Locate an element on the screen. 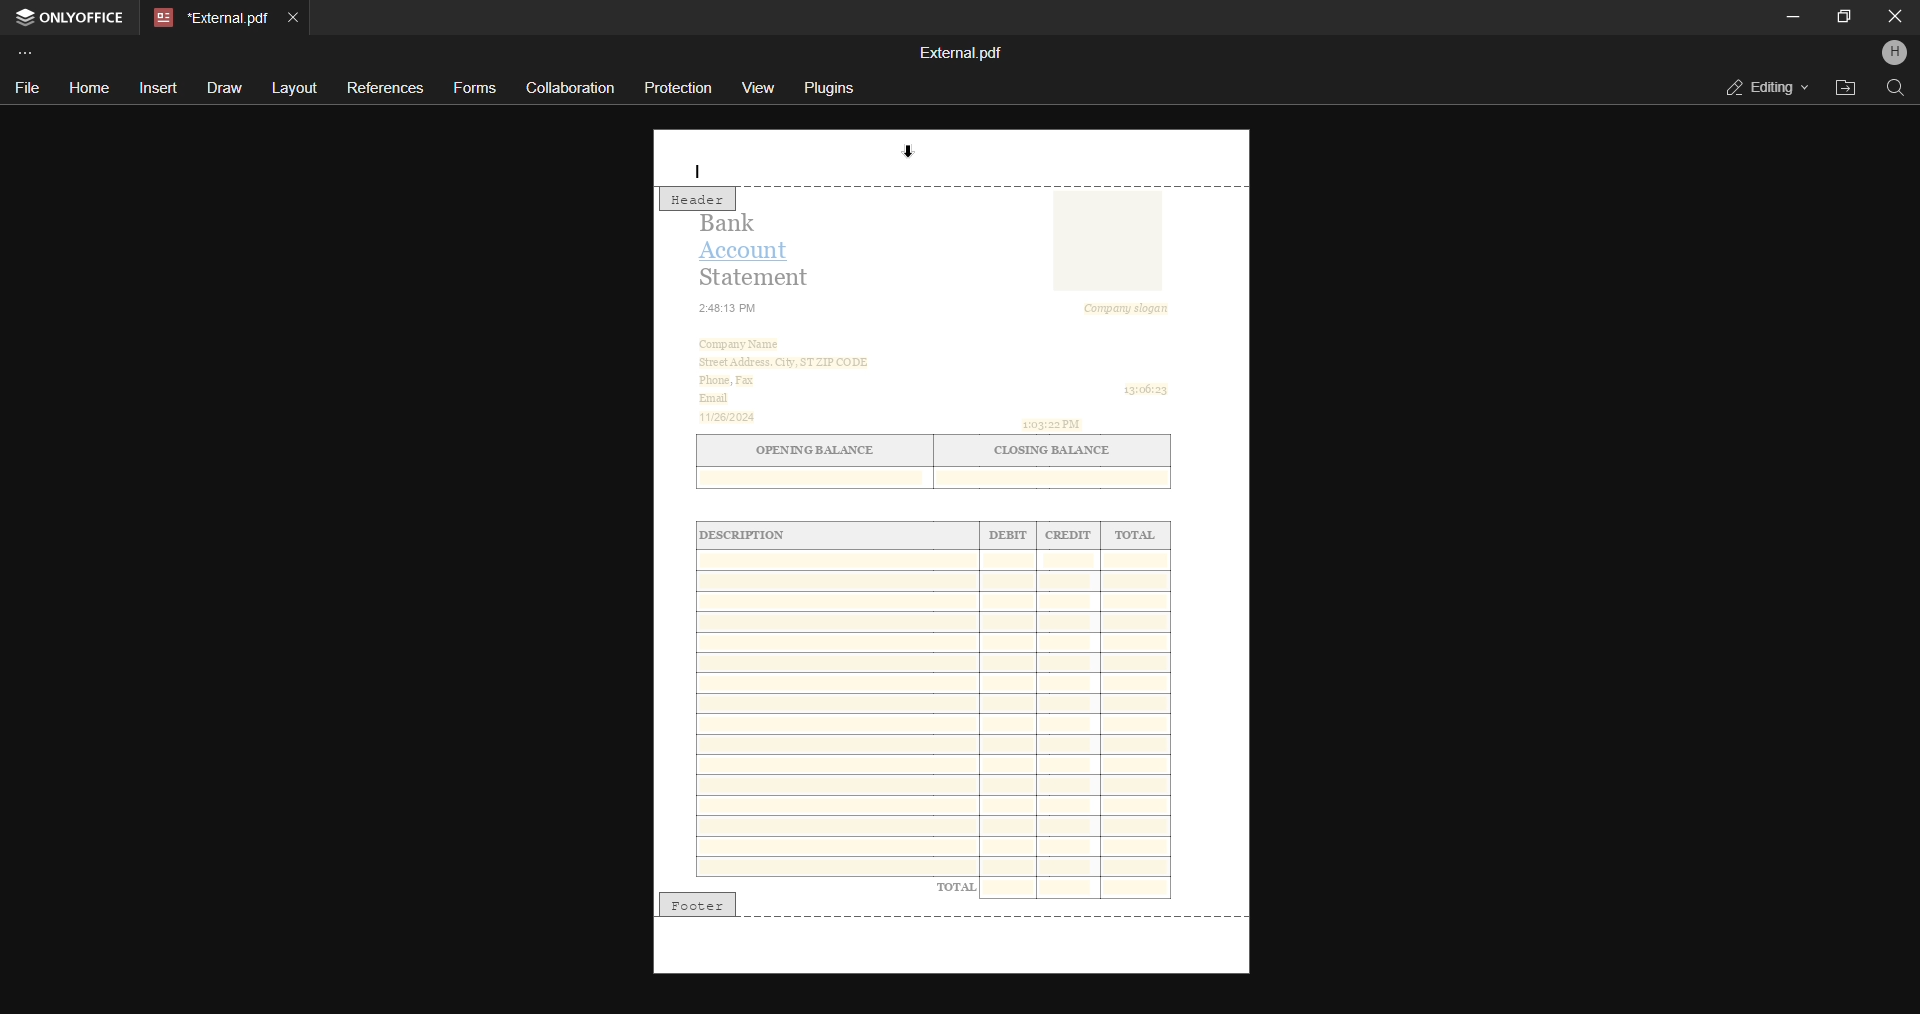  home is located at coordinates (87, 89).